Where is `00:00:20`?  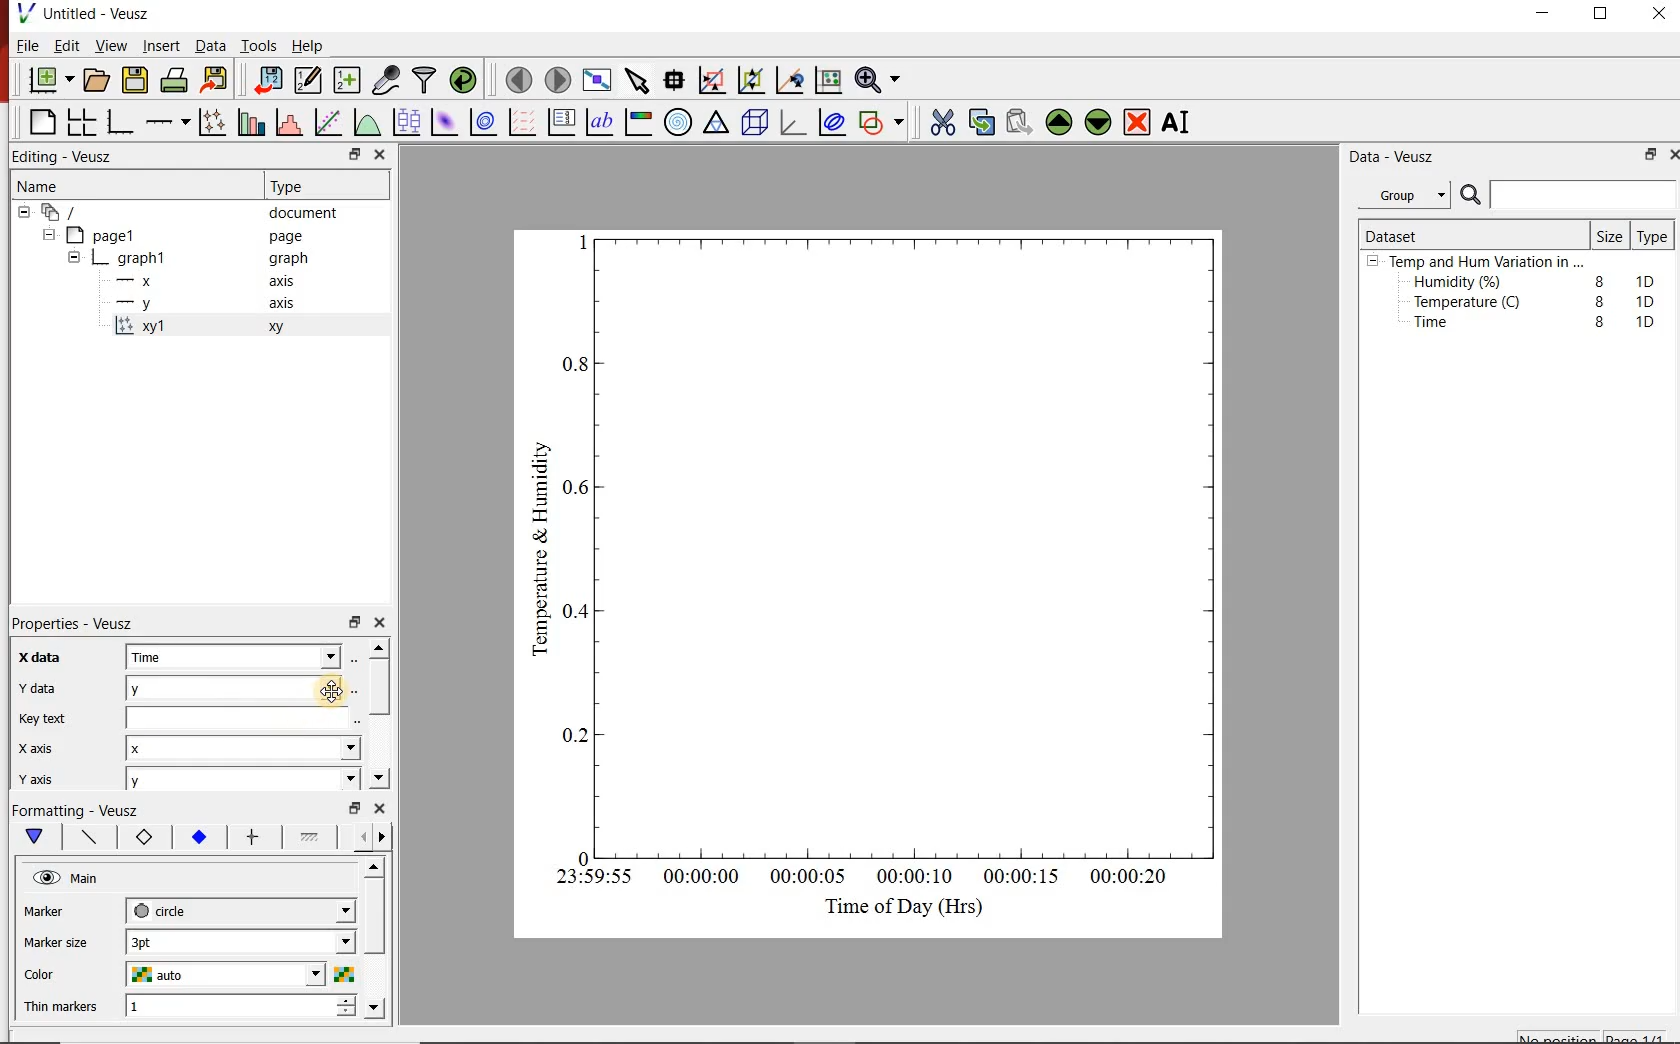
00:00:20 is located at coordinates (1137, 878).